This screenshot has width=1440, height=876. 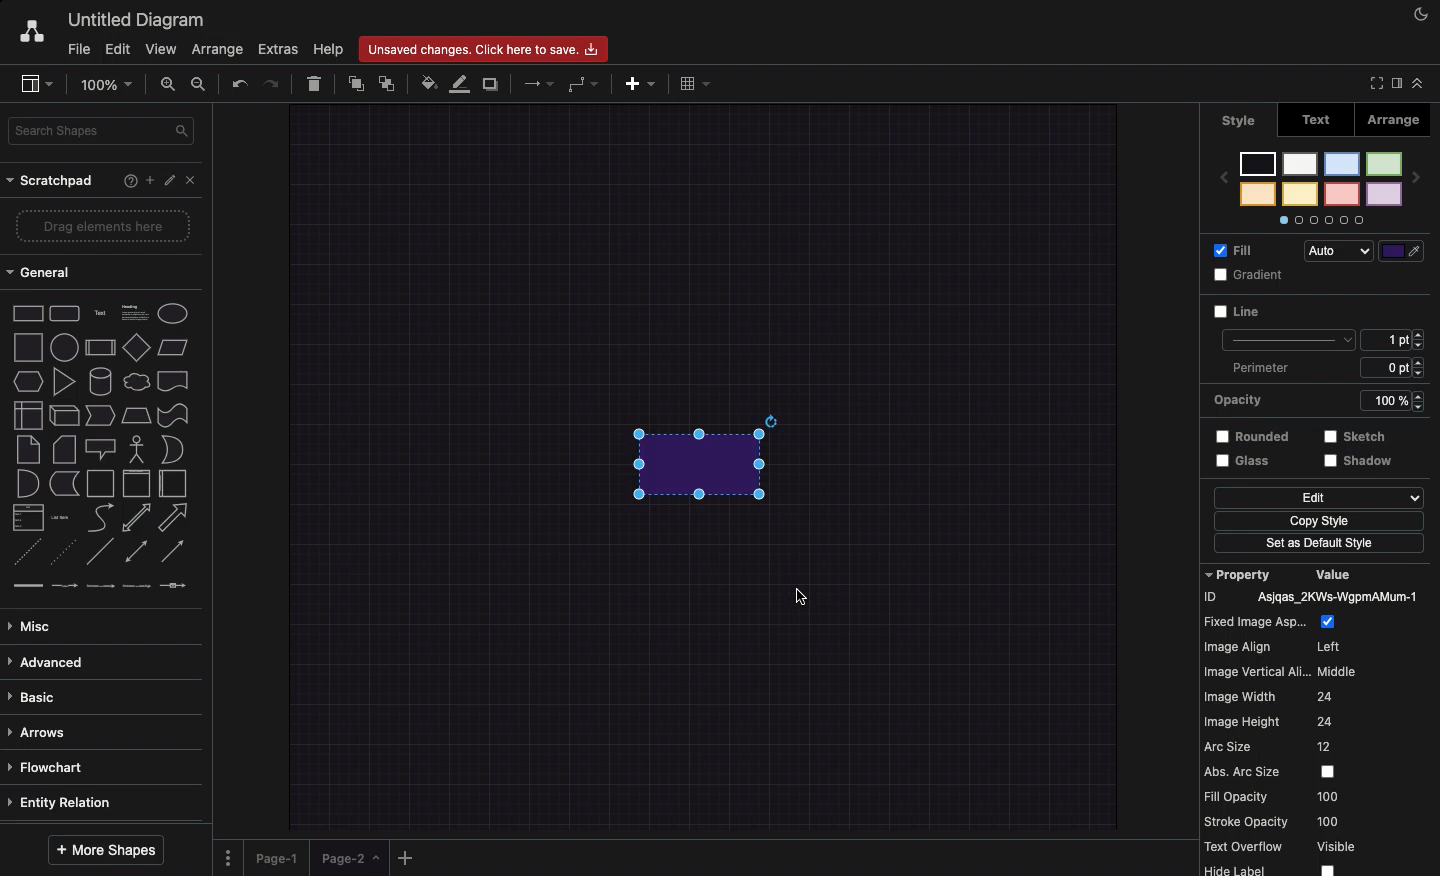 What do you see at coordinates (38, 85) in the screenshot?
I see `Sidebar` at bounding box center [38, 85].